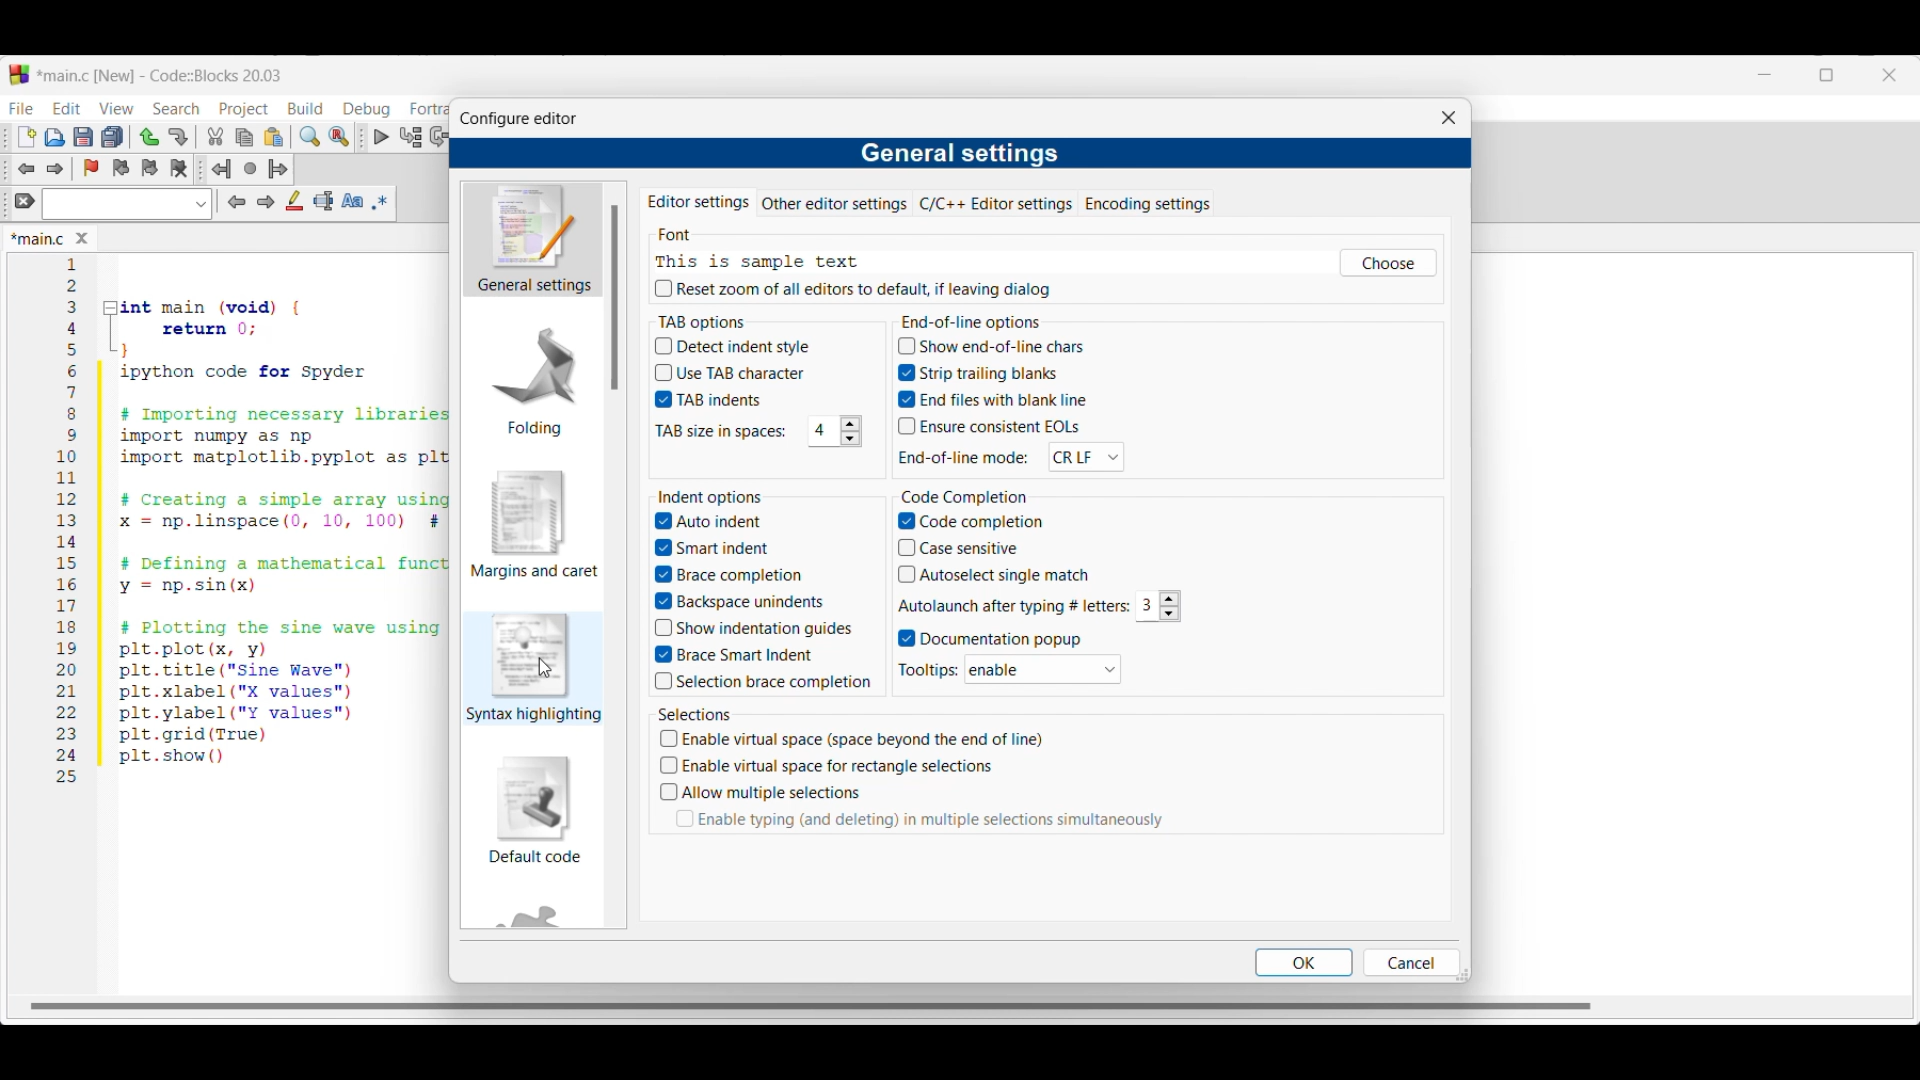  What do you see at coordinates (21, 108) in the screenshot?
I see `File menu` at bounding box center [21, 108].